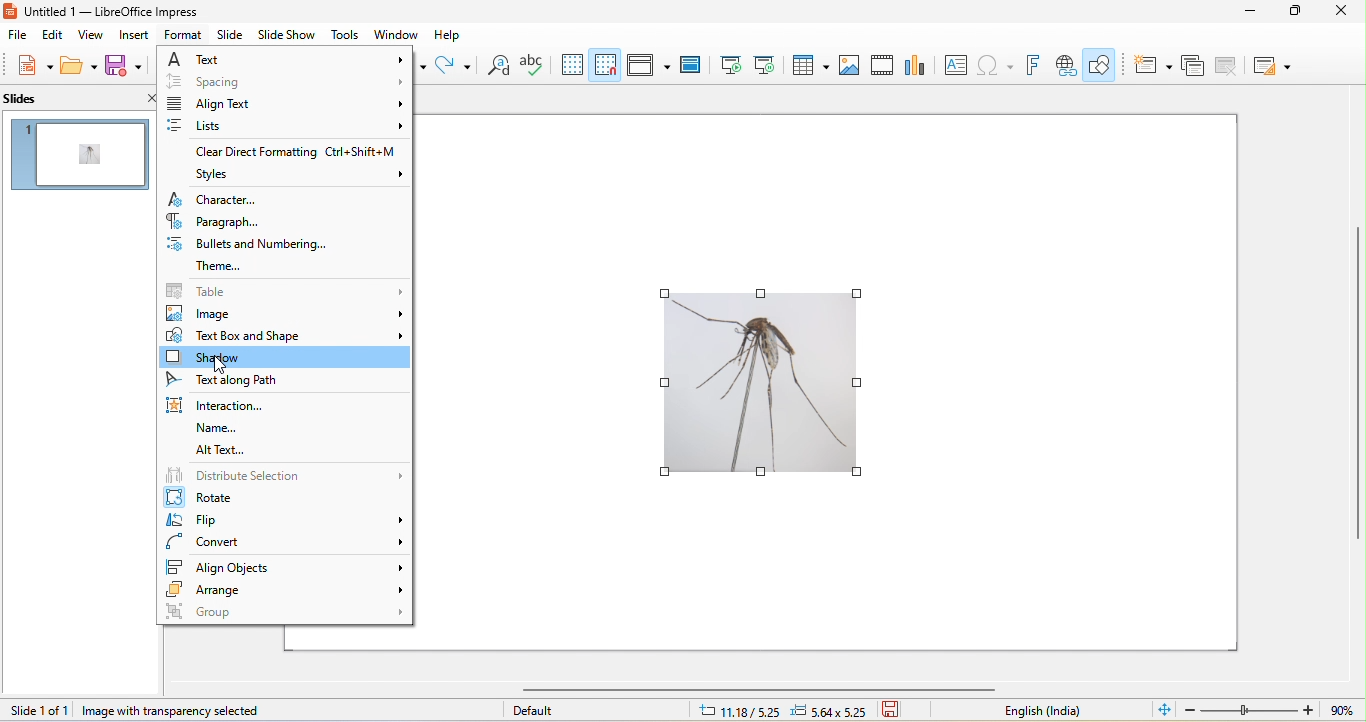  Describe the element at coordinates (286, 313) in the screenshot. I see `image` at that location.